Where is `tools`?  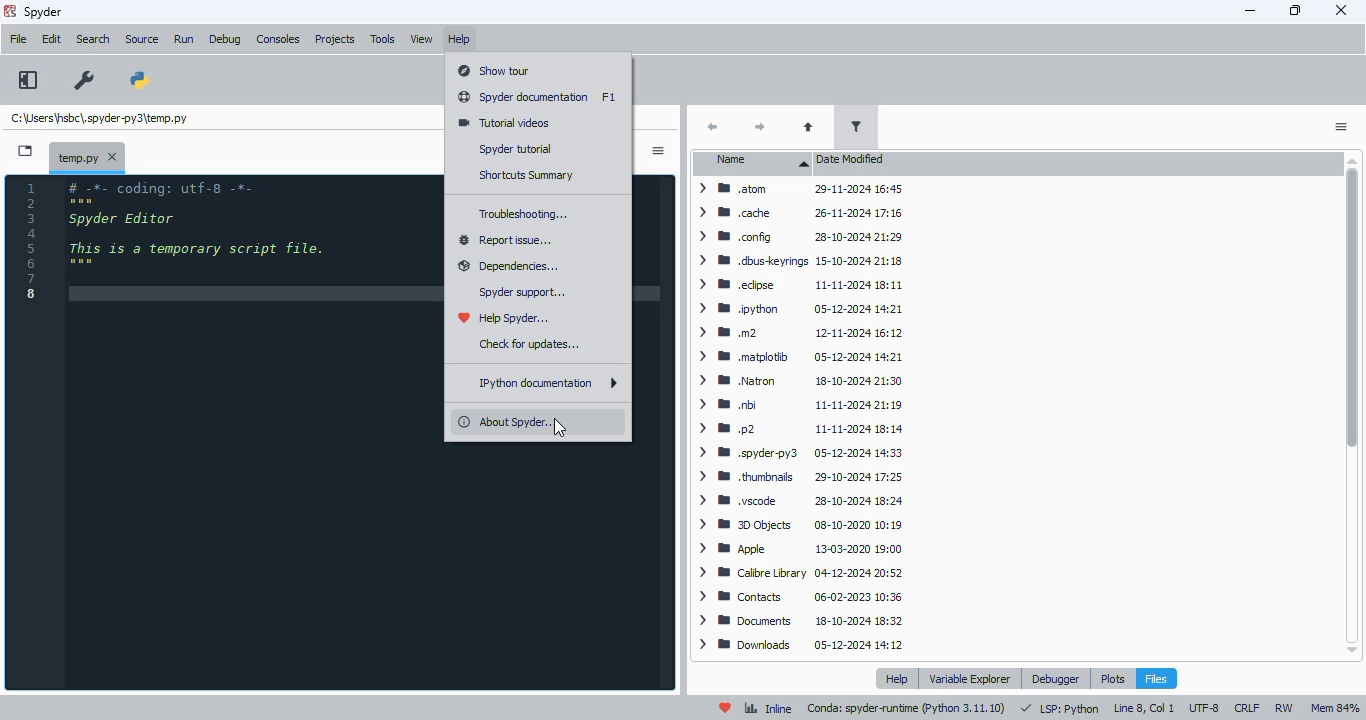
tools is located at coordinates (384, 39).